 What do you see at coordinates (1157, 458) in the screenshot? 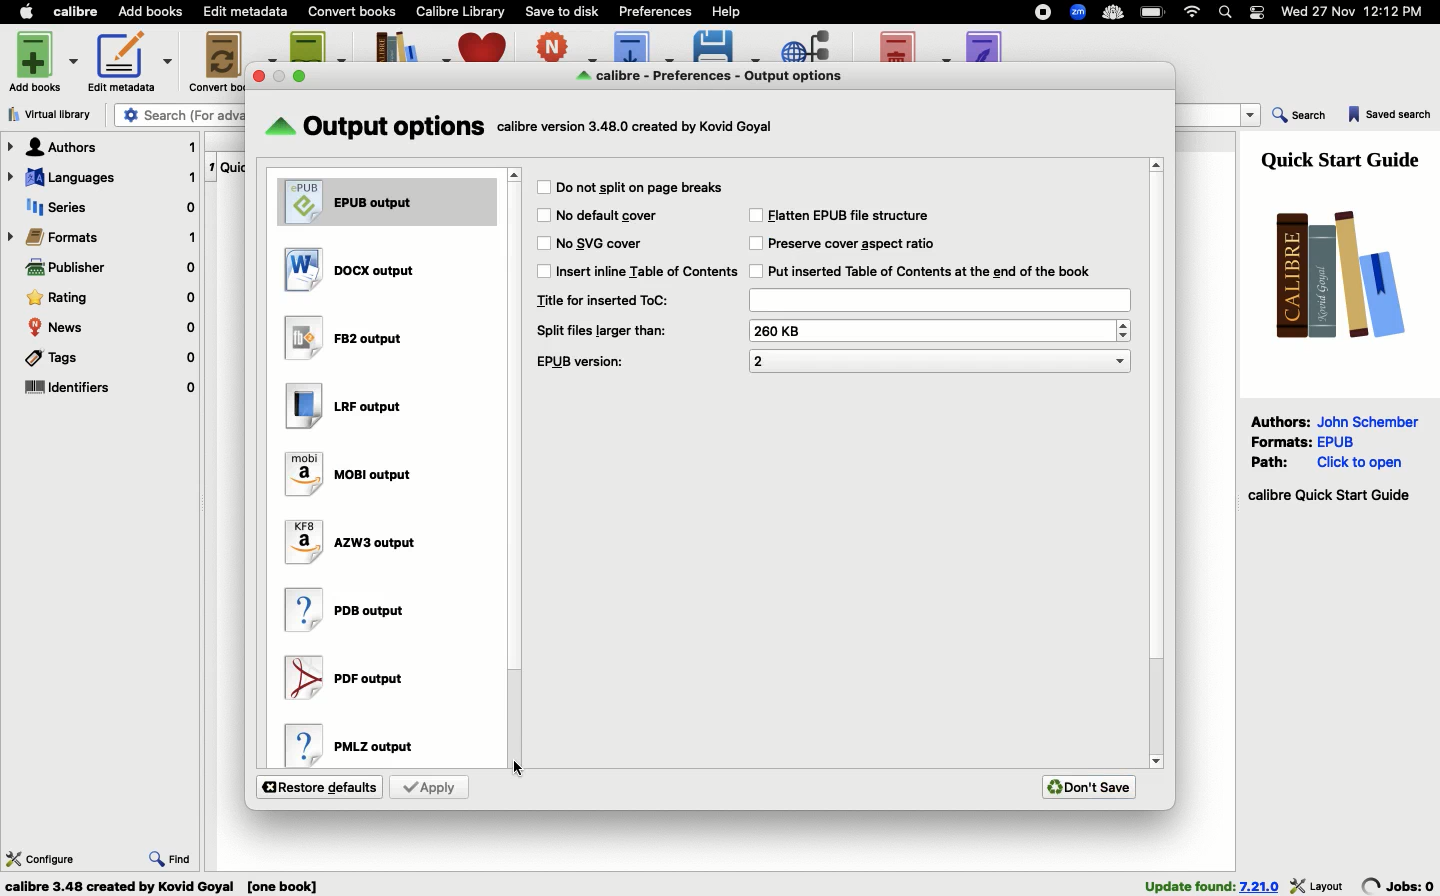
I see `Scroll` at bounding box center [1157, 458].